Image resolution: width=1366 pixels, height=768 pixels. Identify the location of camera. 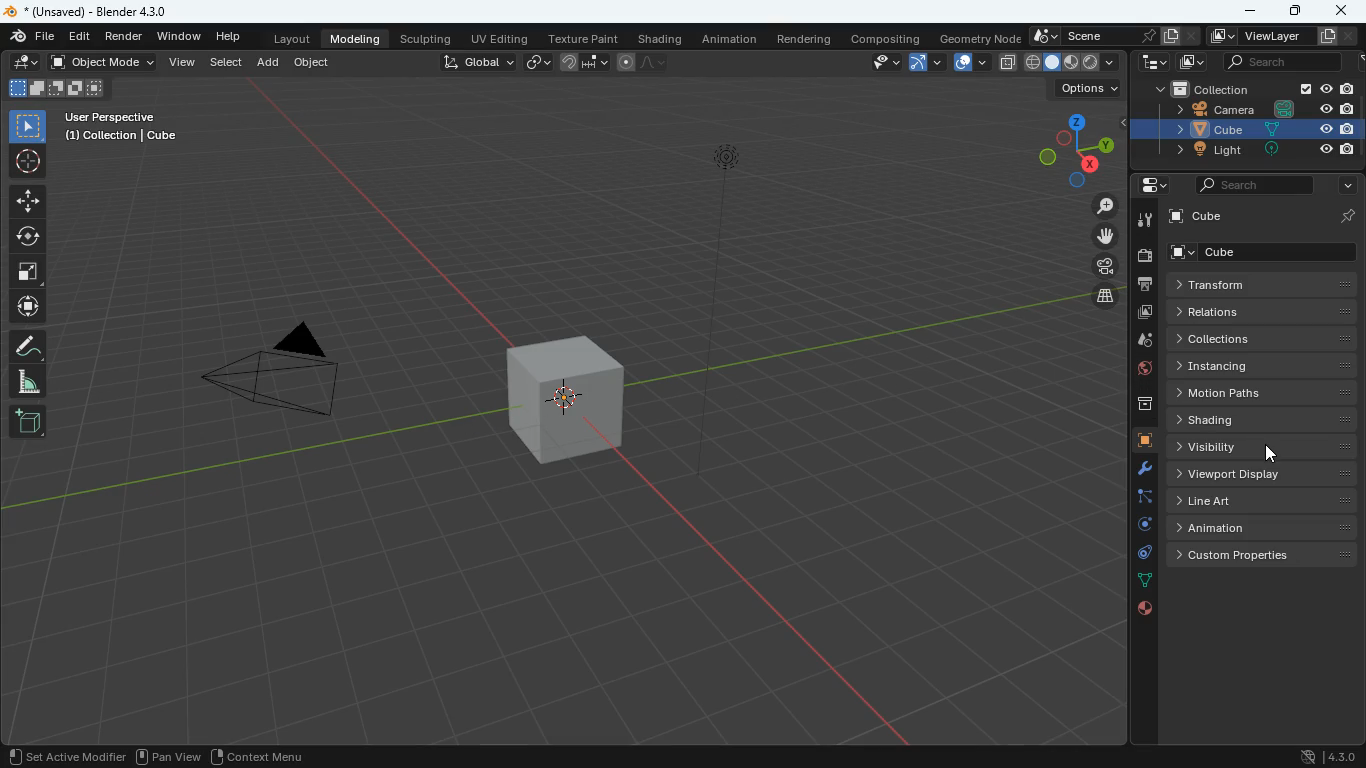
(1099, 267).